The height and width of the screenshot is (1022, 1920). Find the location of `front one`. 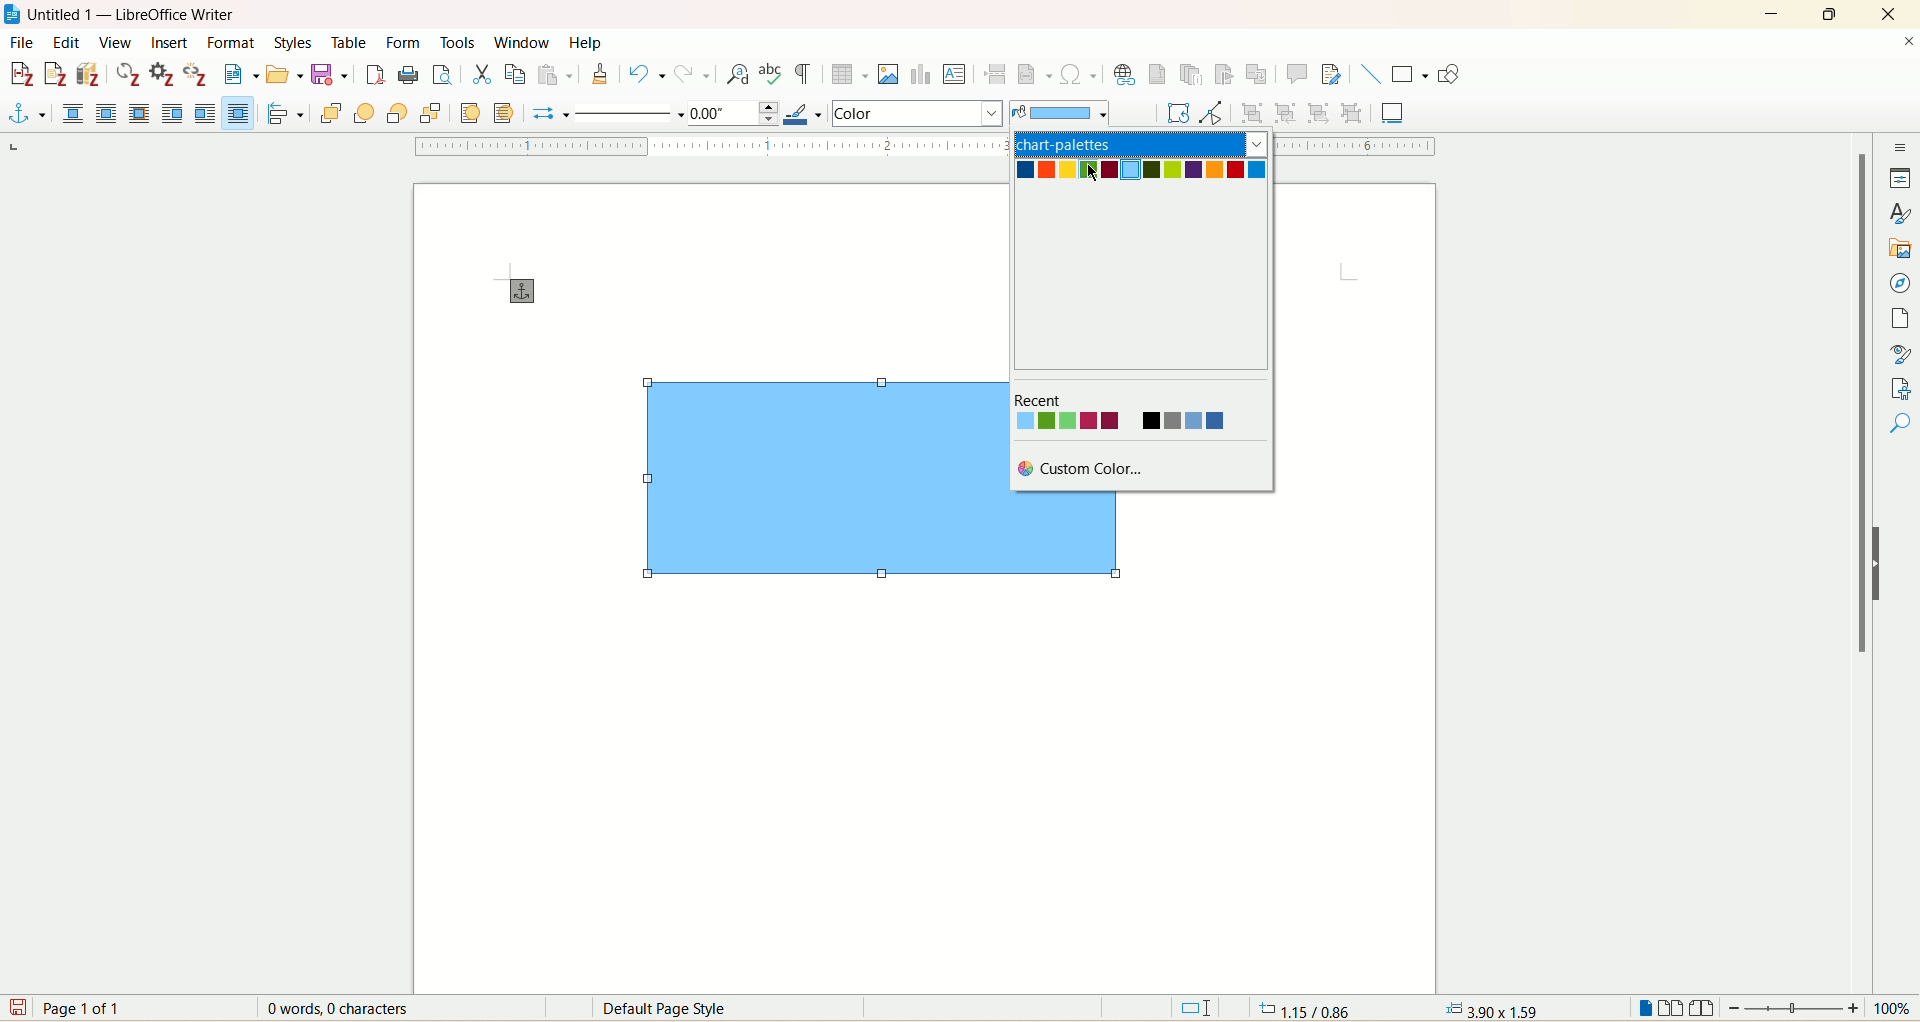

front one is located at coordinates (367, 113).